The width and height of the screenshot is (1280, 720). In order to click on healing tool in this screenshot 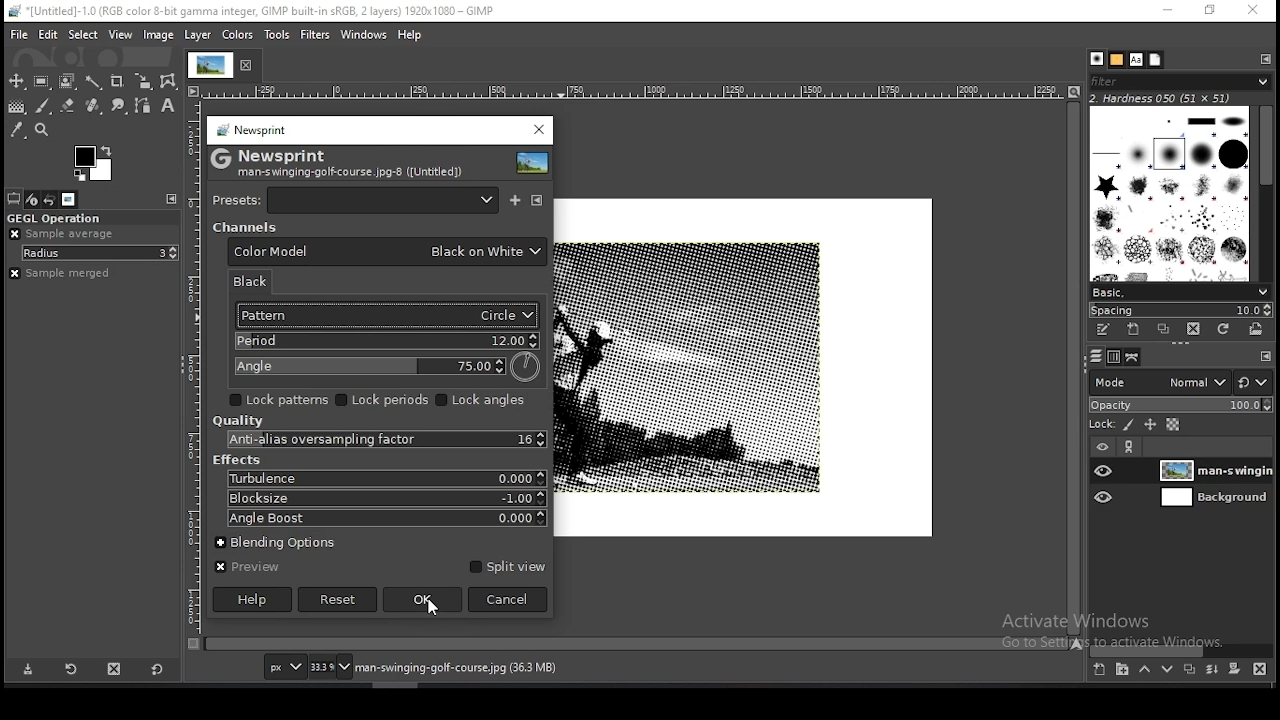, I will do `click(93, 106)`.